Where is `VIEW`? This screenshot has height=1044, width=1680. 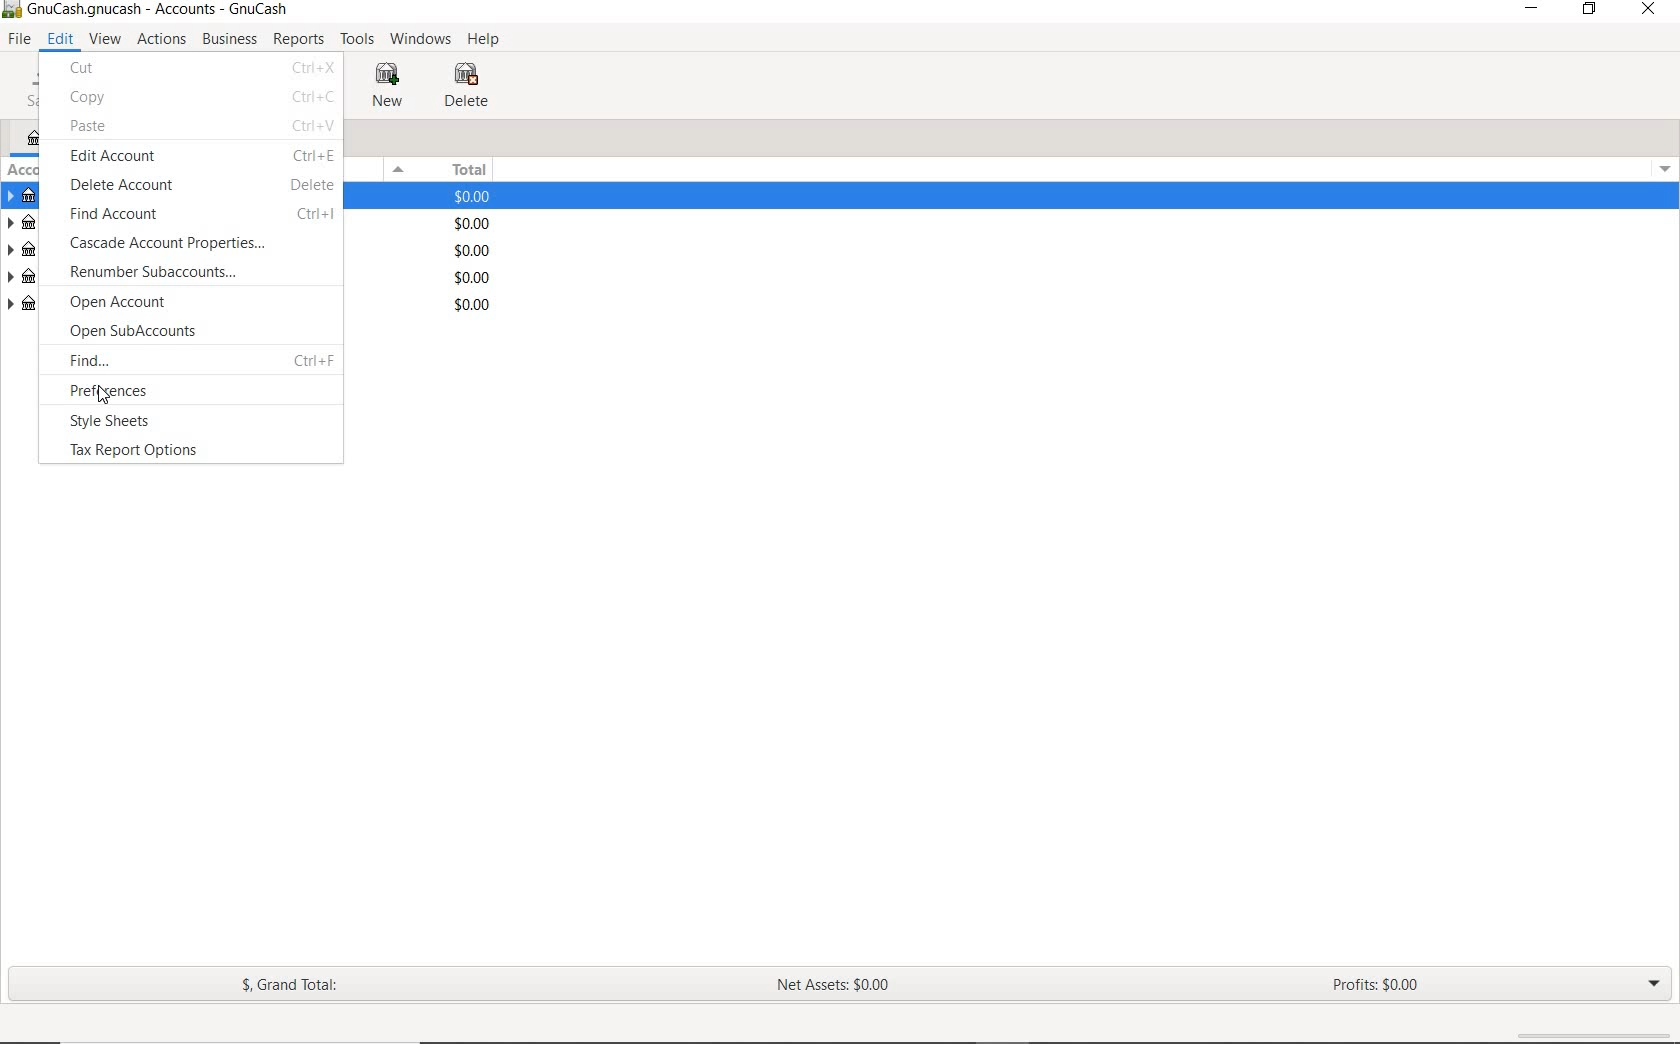 VIEW is located at coordinates (106, 40).